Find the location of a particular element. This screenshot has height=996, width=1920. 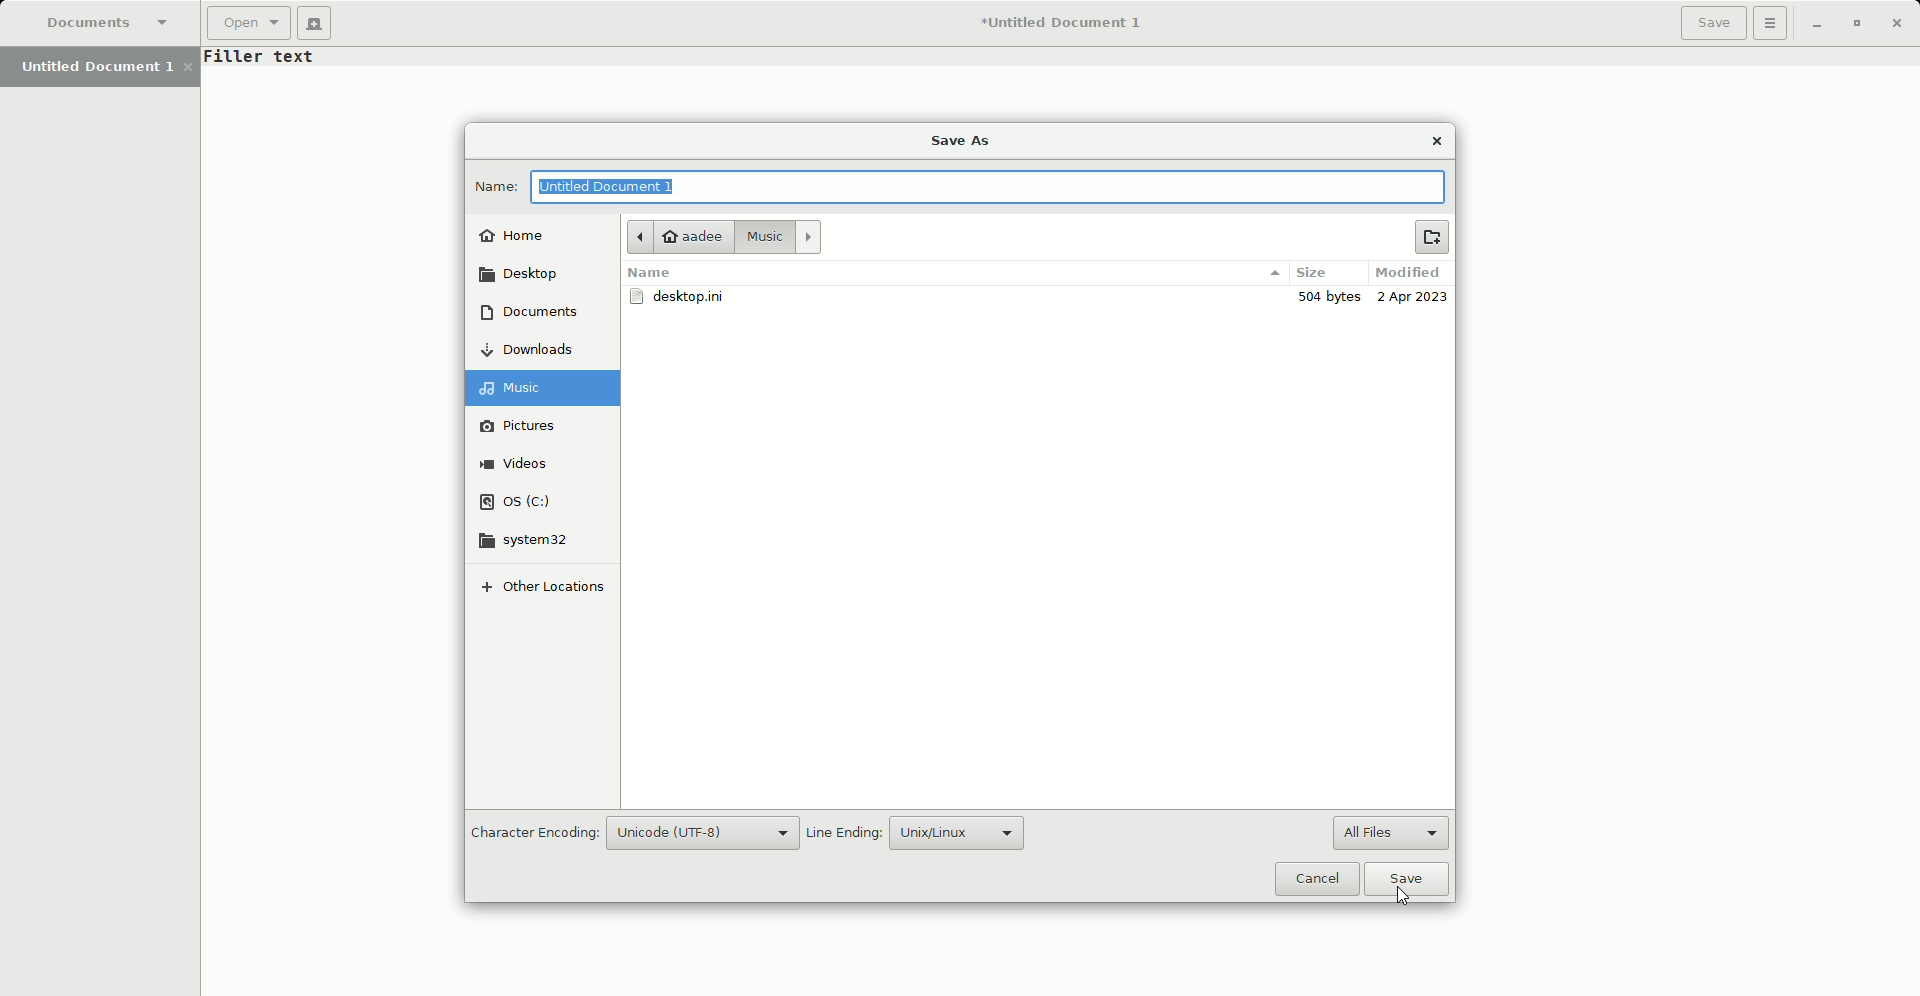

Music is located at coordinates (778, 238).